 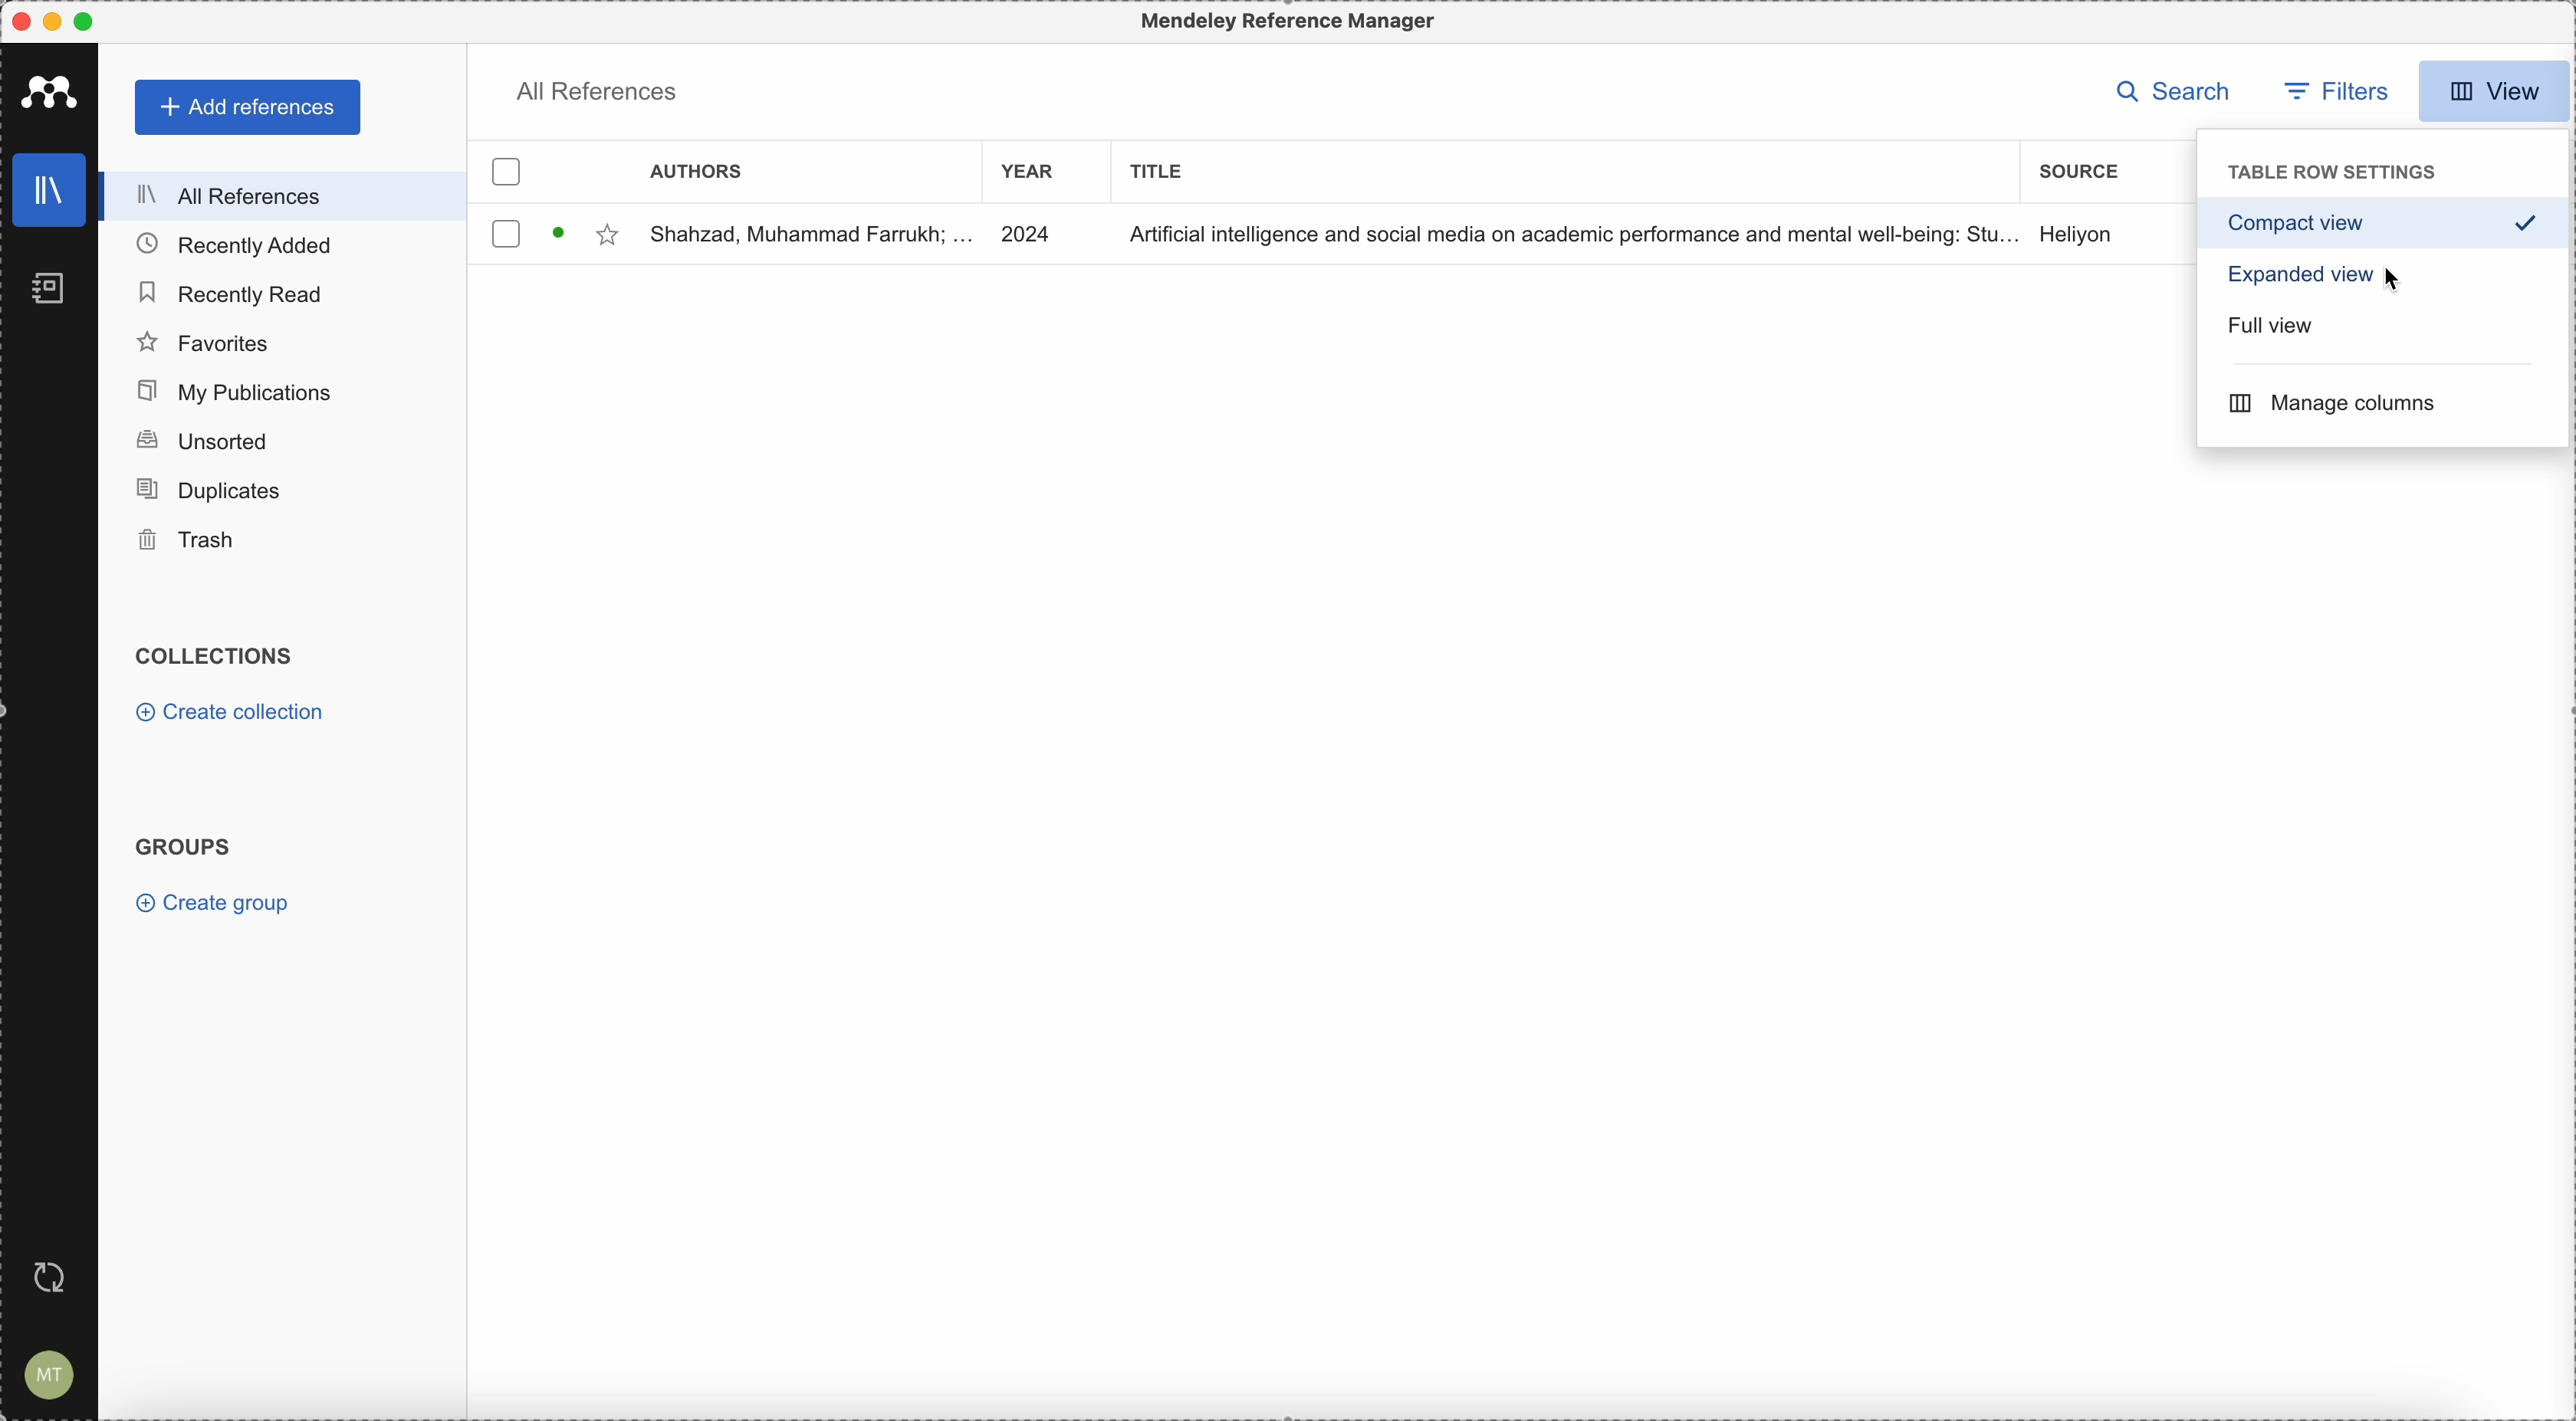 I want to click on close Mendeley, so click(x=24, y=22).